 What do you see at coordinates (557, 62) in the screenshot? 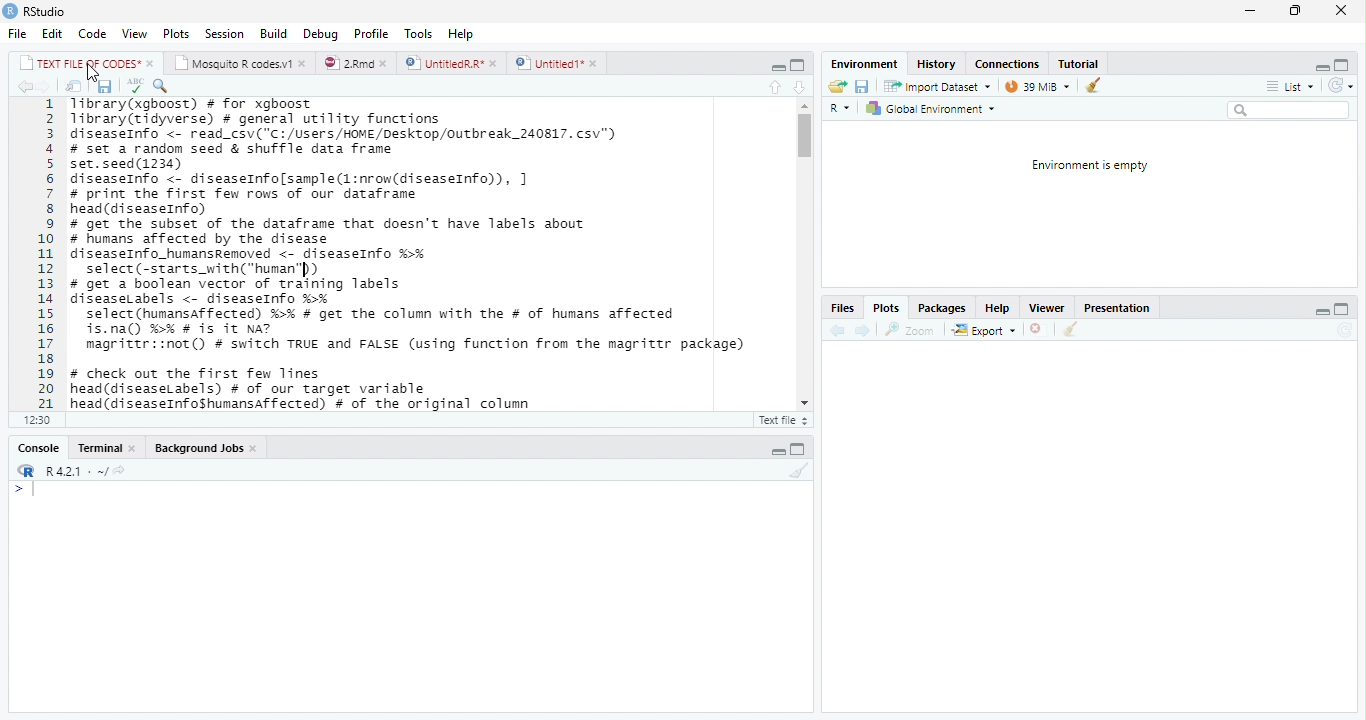
I see ` Untitled1* ` at bounding box center [557, 62].